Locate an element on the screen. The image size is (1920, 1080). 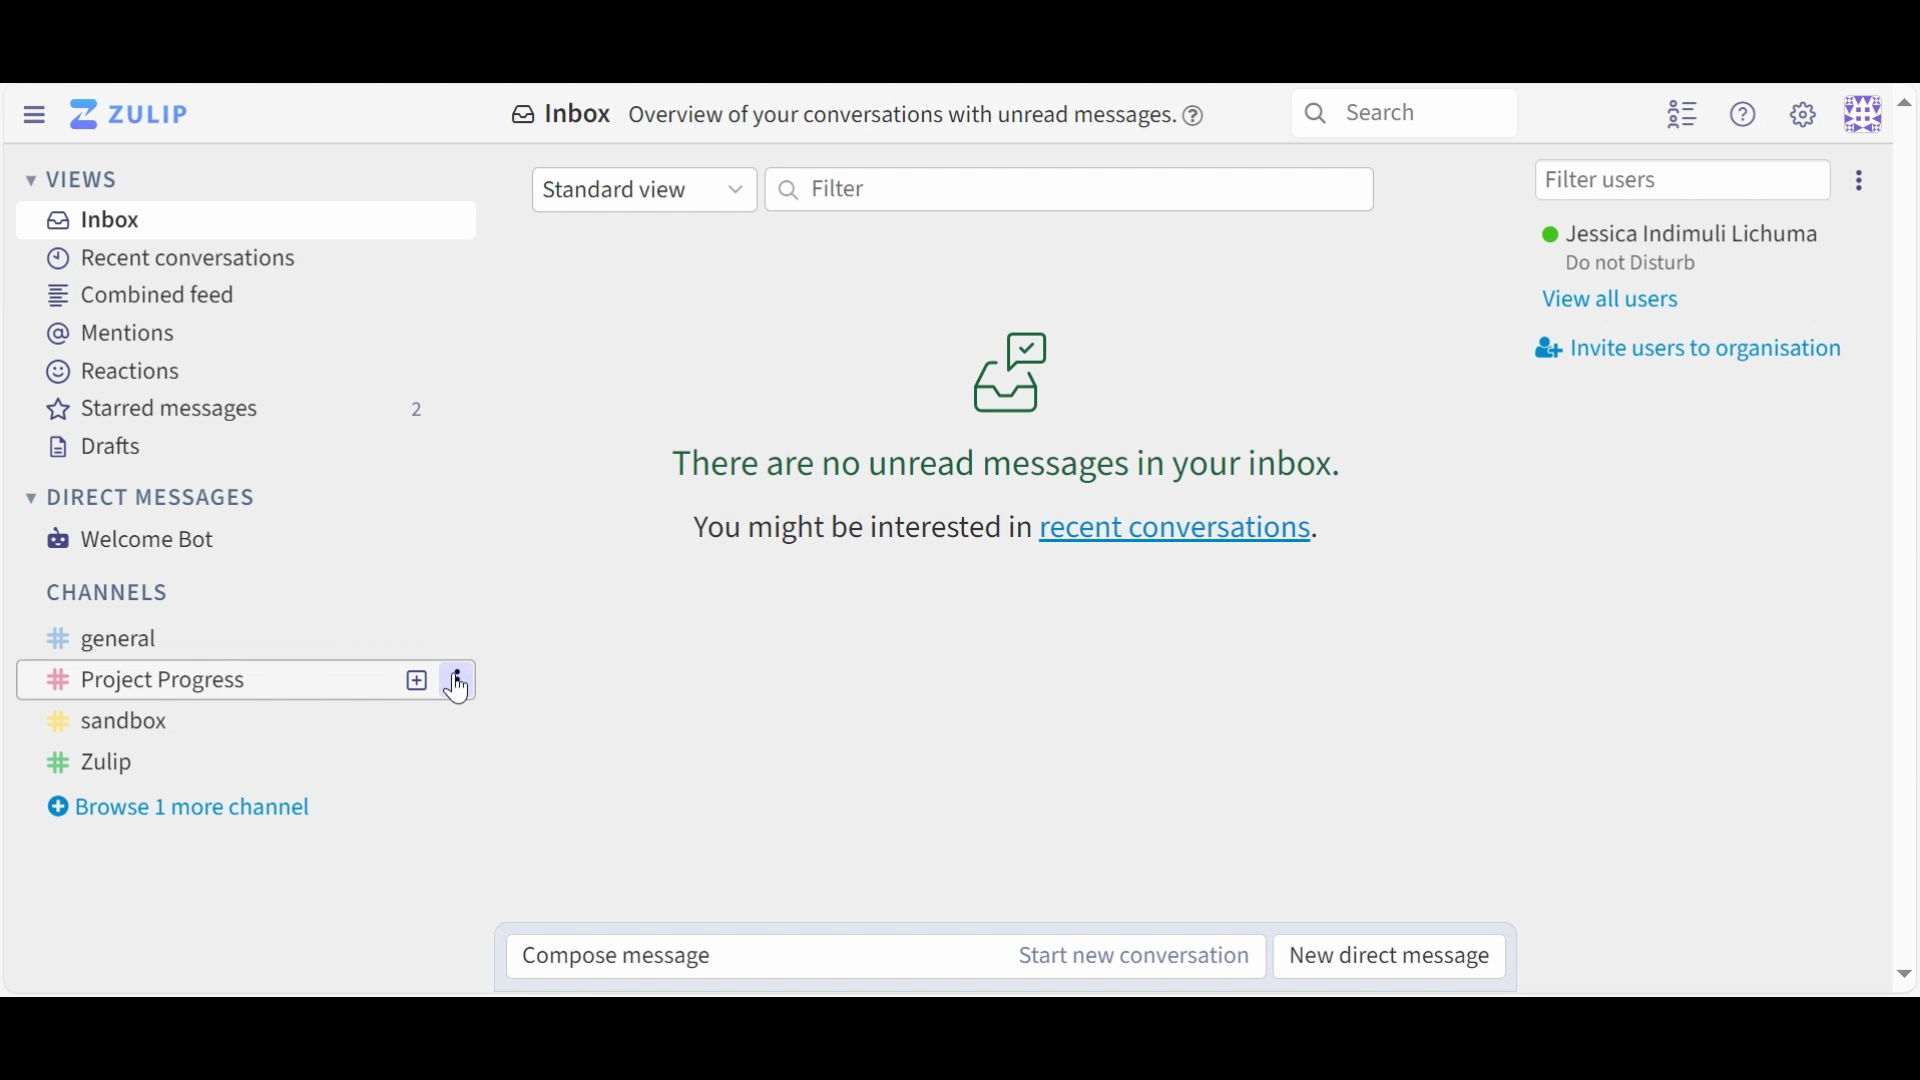
# general is located at coordinates (131, 641).